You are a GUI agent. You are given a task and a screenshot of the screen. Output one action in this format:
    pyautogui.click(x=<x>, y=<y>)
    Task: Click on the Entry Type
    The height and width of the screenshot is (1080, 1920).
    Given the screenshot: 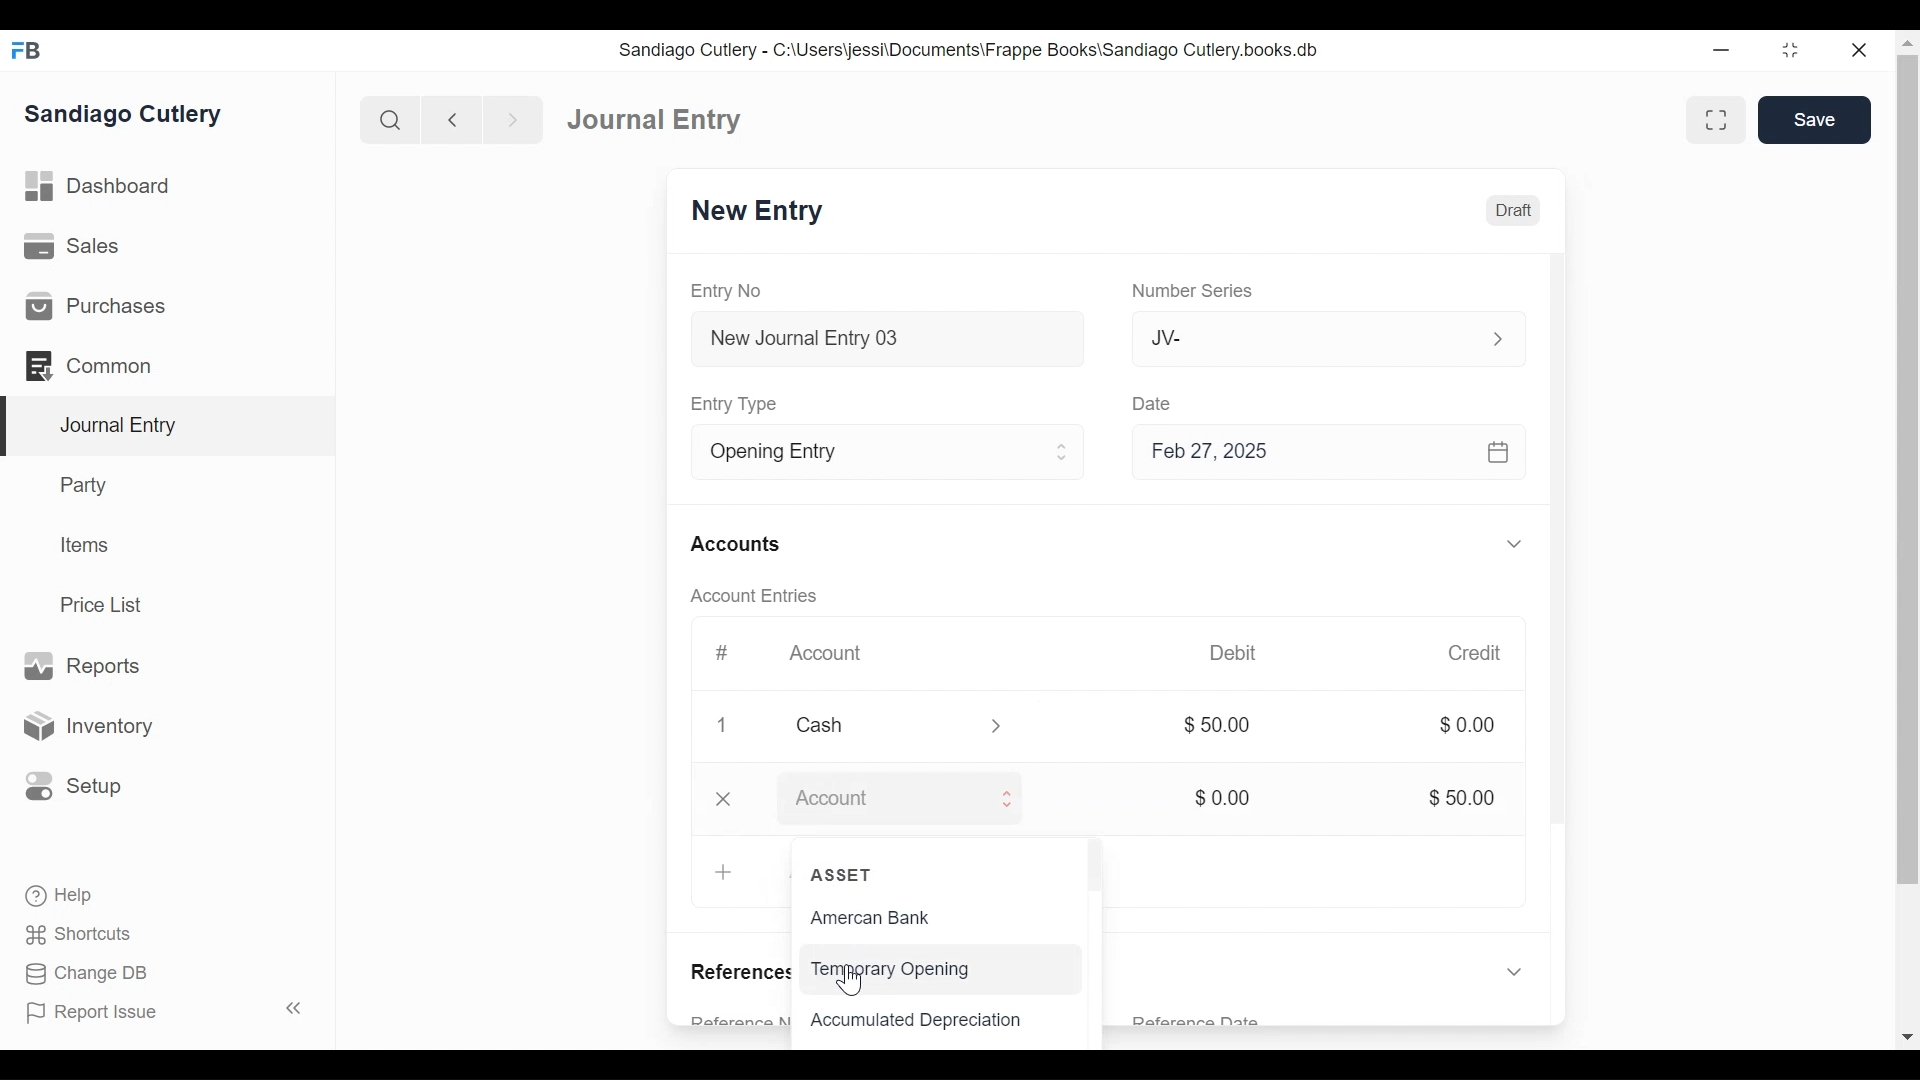 What is the action you would take?
    pyautogui.click(x=862, y=452)
    